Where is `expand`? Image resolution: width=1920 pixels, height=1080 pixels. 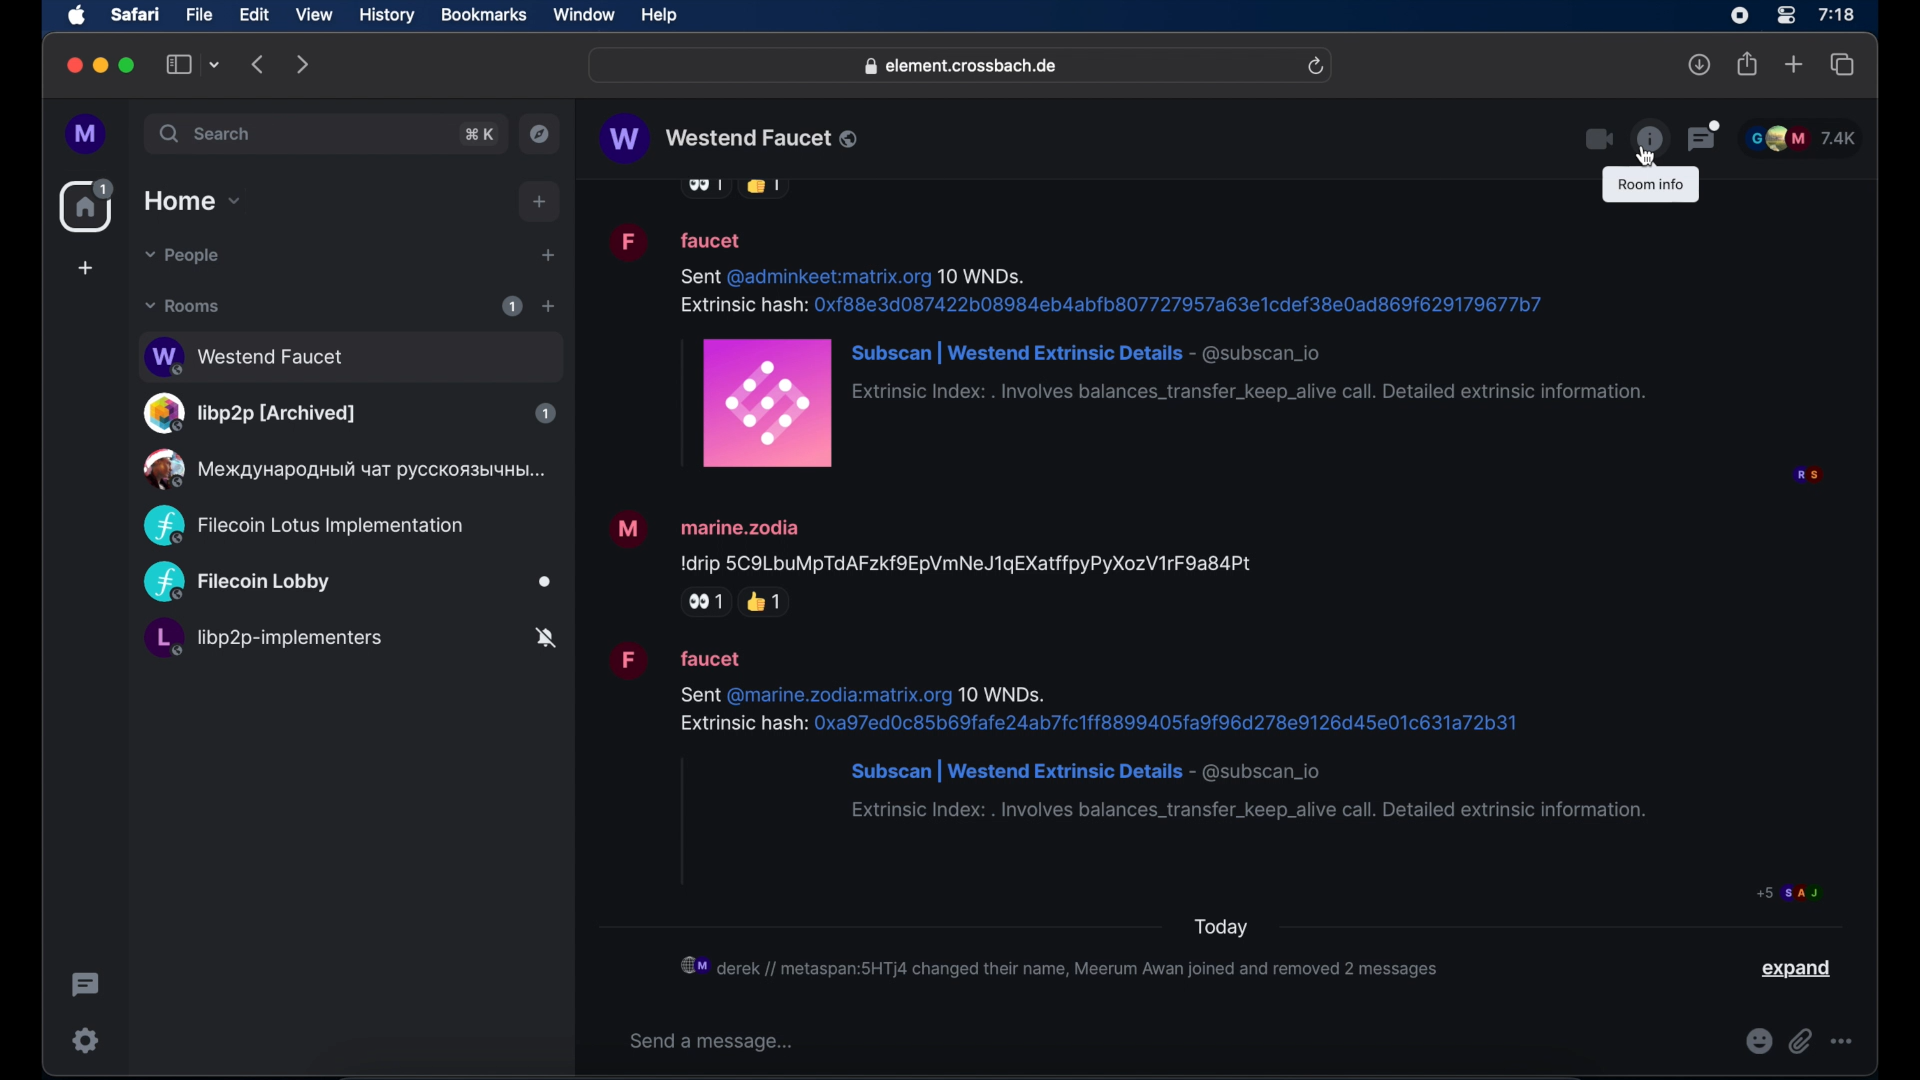 expand is located at coordinates (1799, 969).